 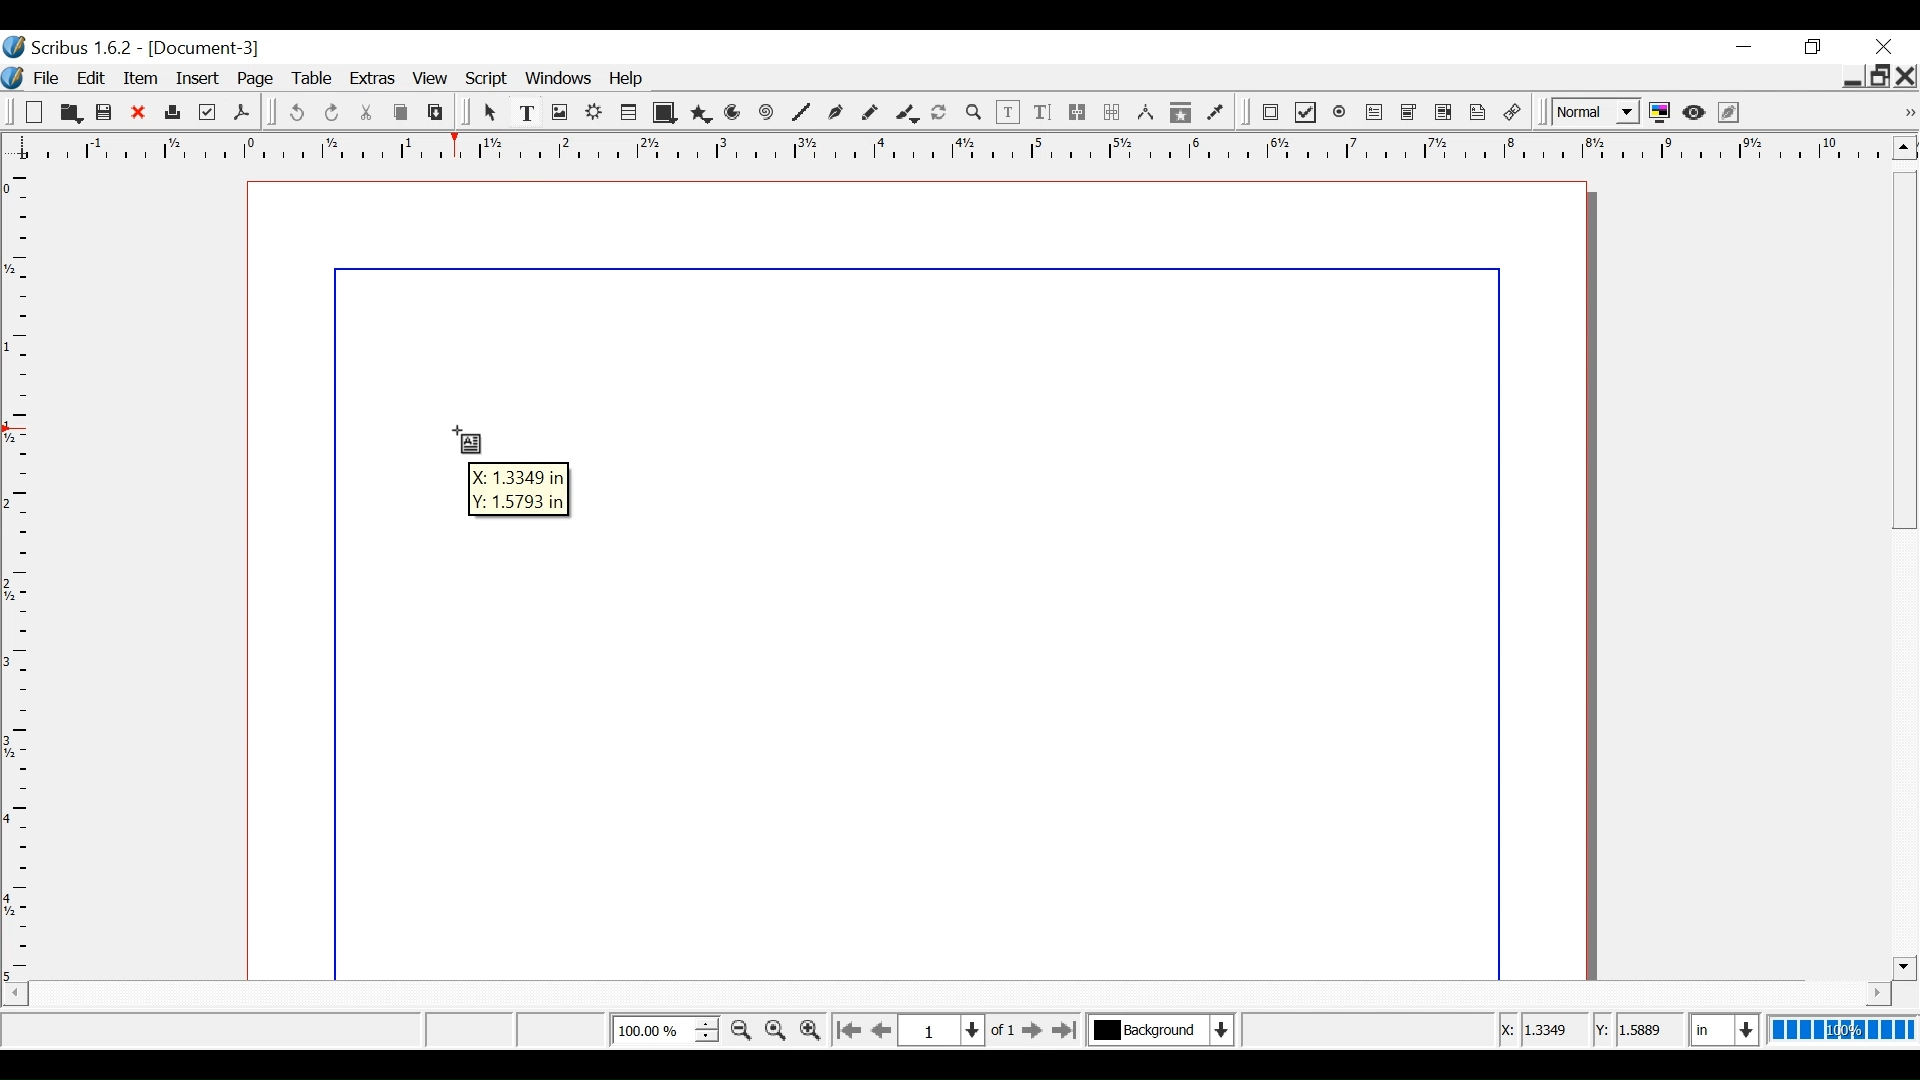 What do you see at coordinates (35, 112) in the screenshot?
I see `New` at bounding box center [35, 112].